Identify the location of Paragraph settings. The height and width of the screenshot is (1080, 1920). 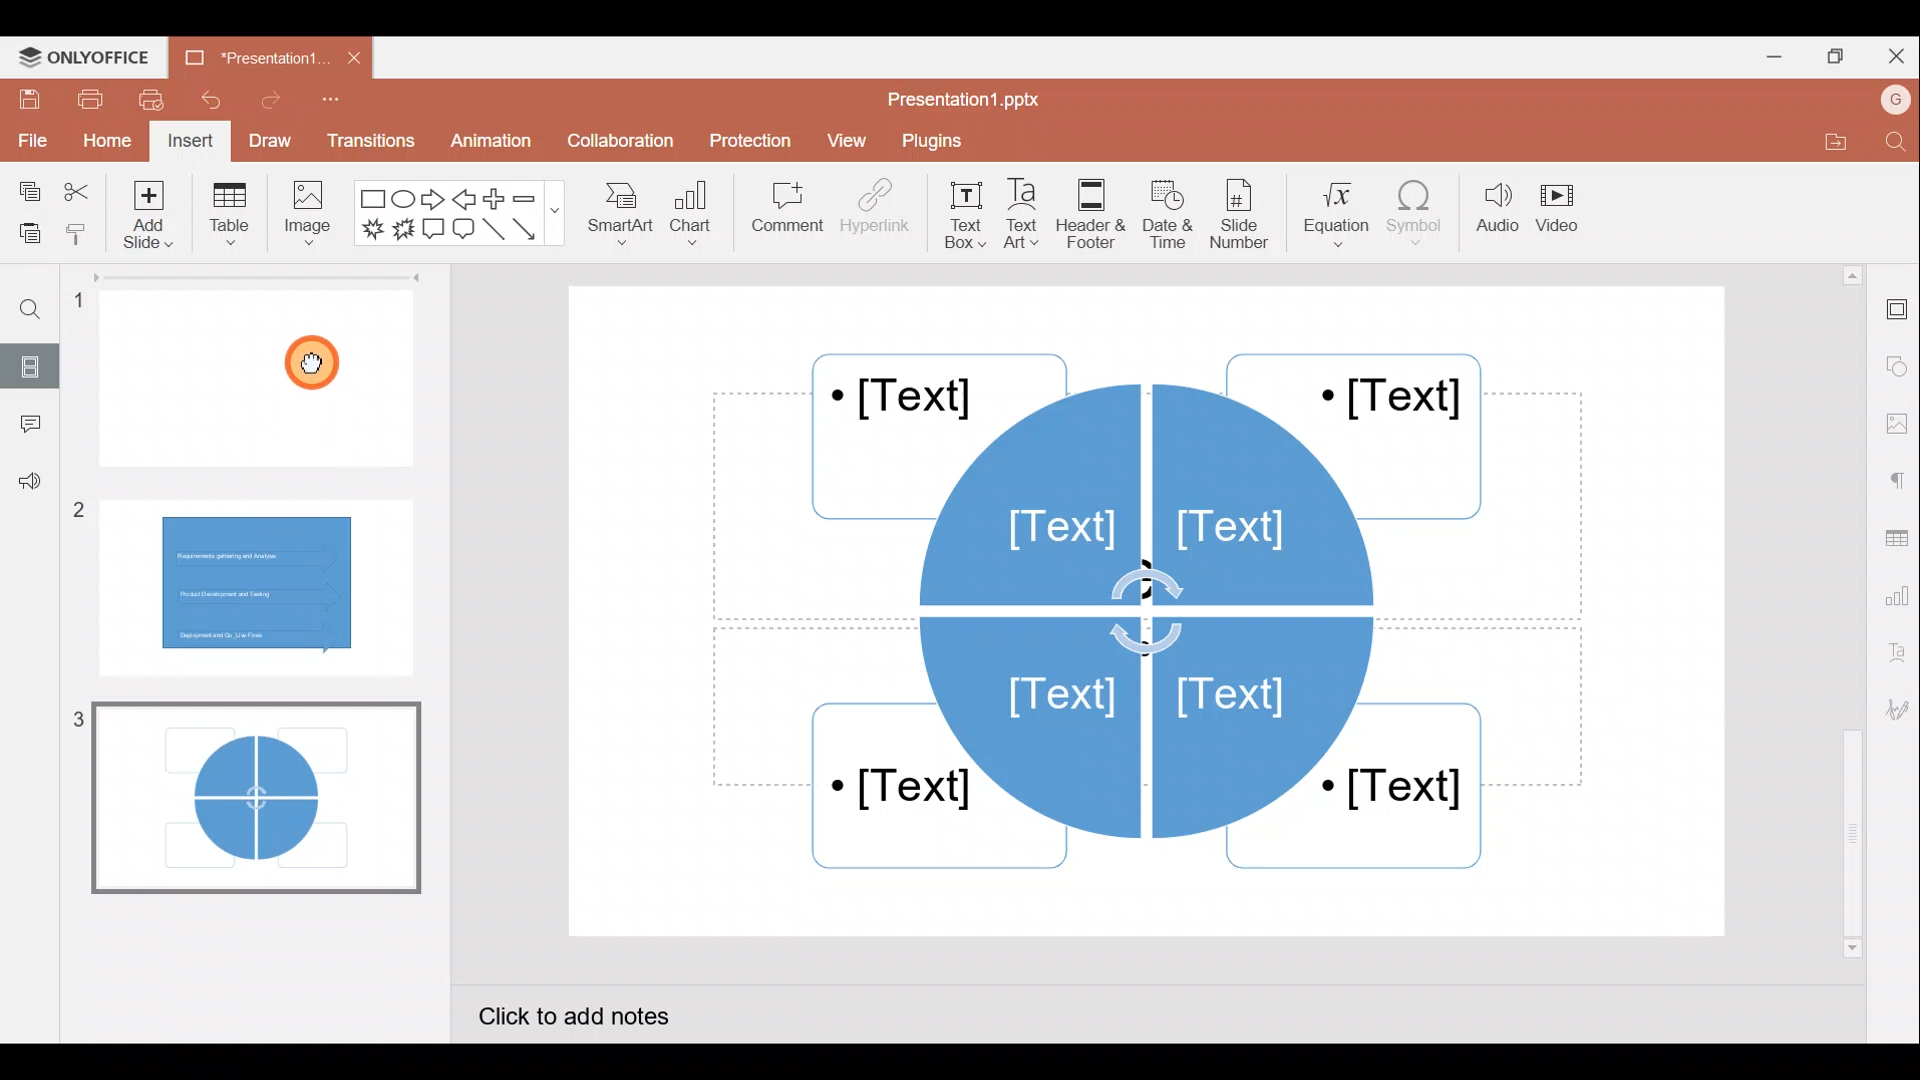
(1900, 481).